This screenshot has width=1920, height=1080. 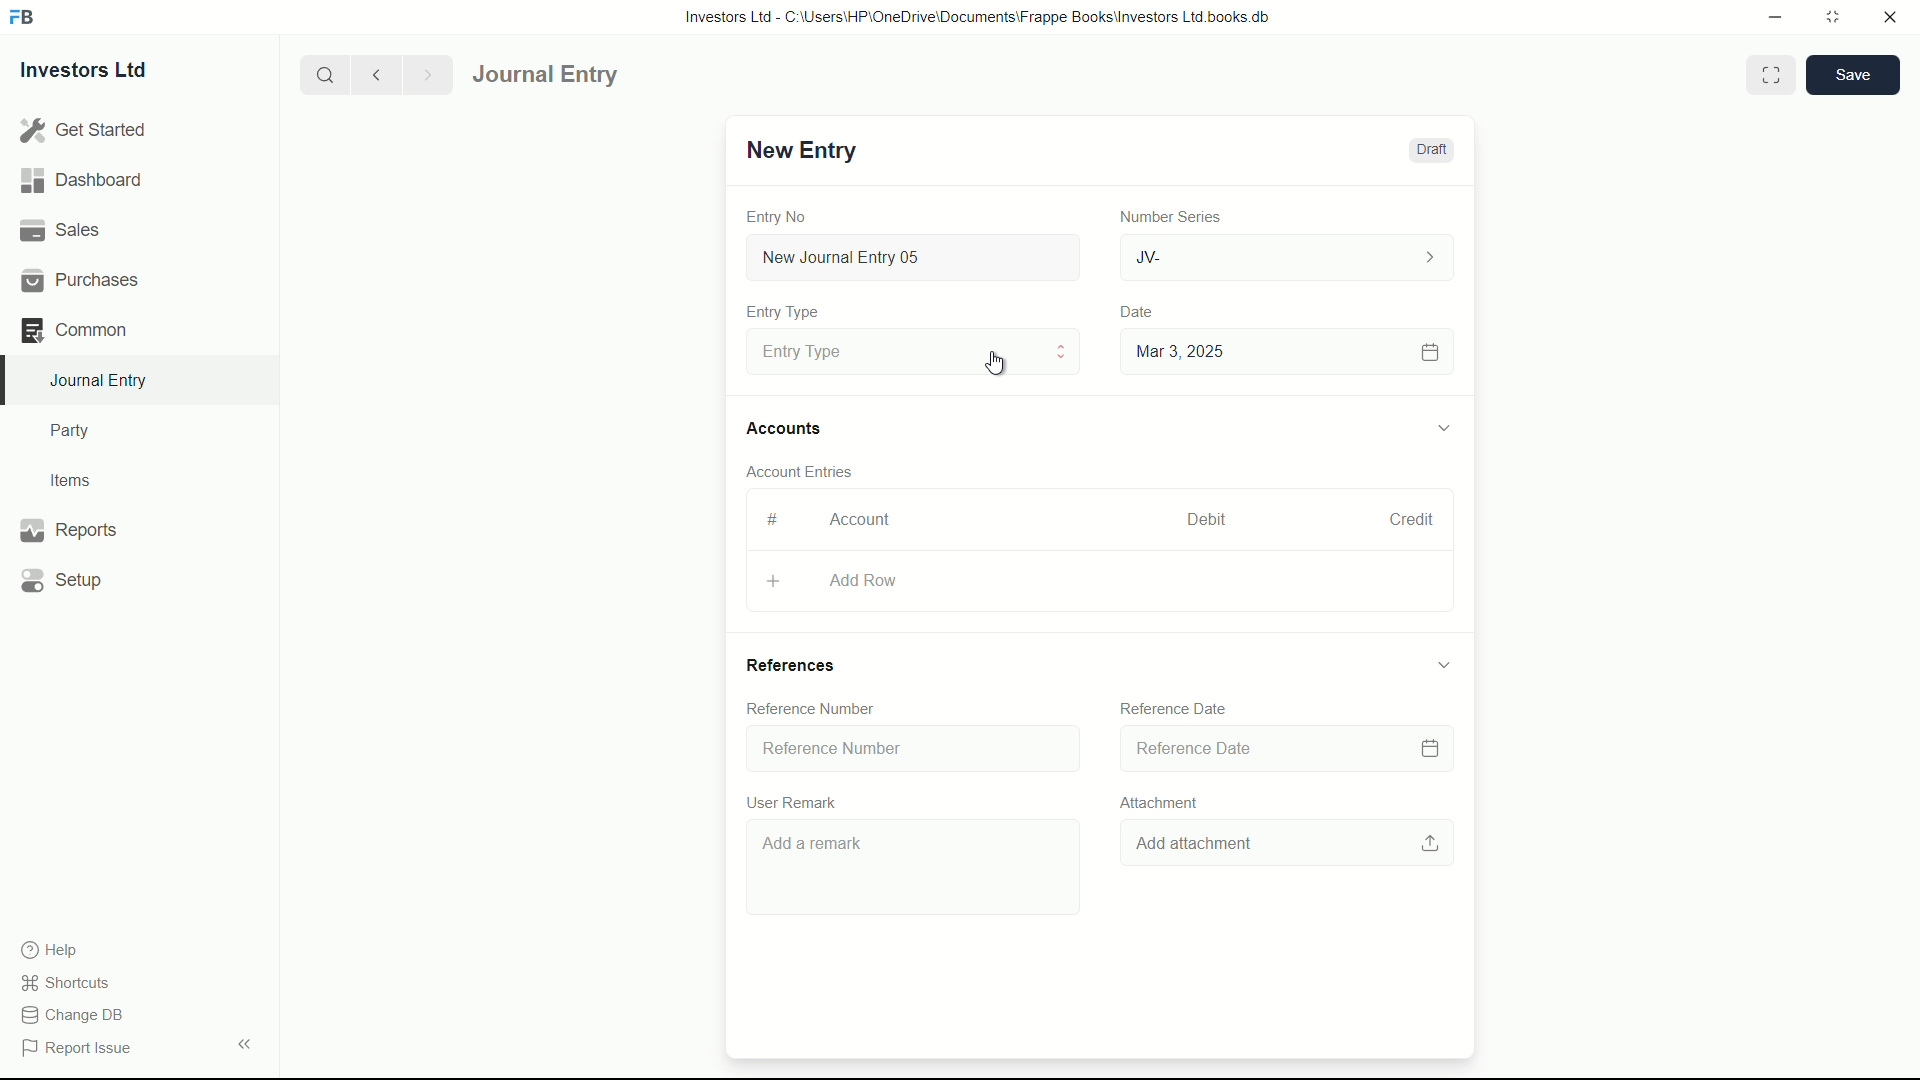 What do you see at coordinates (861, 519) in the screenshot?
I see `Account` at bounding box center [861, 519].